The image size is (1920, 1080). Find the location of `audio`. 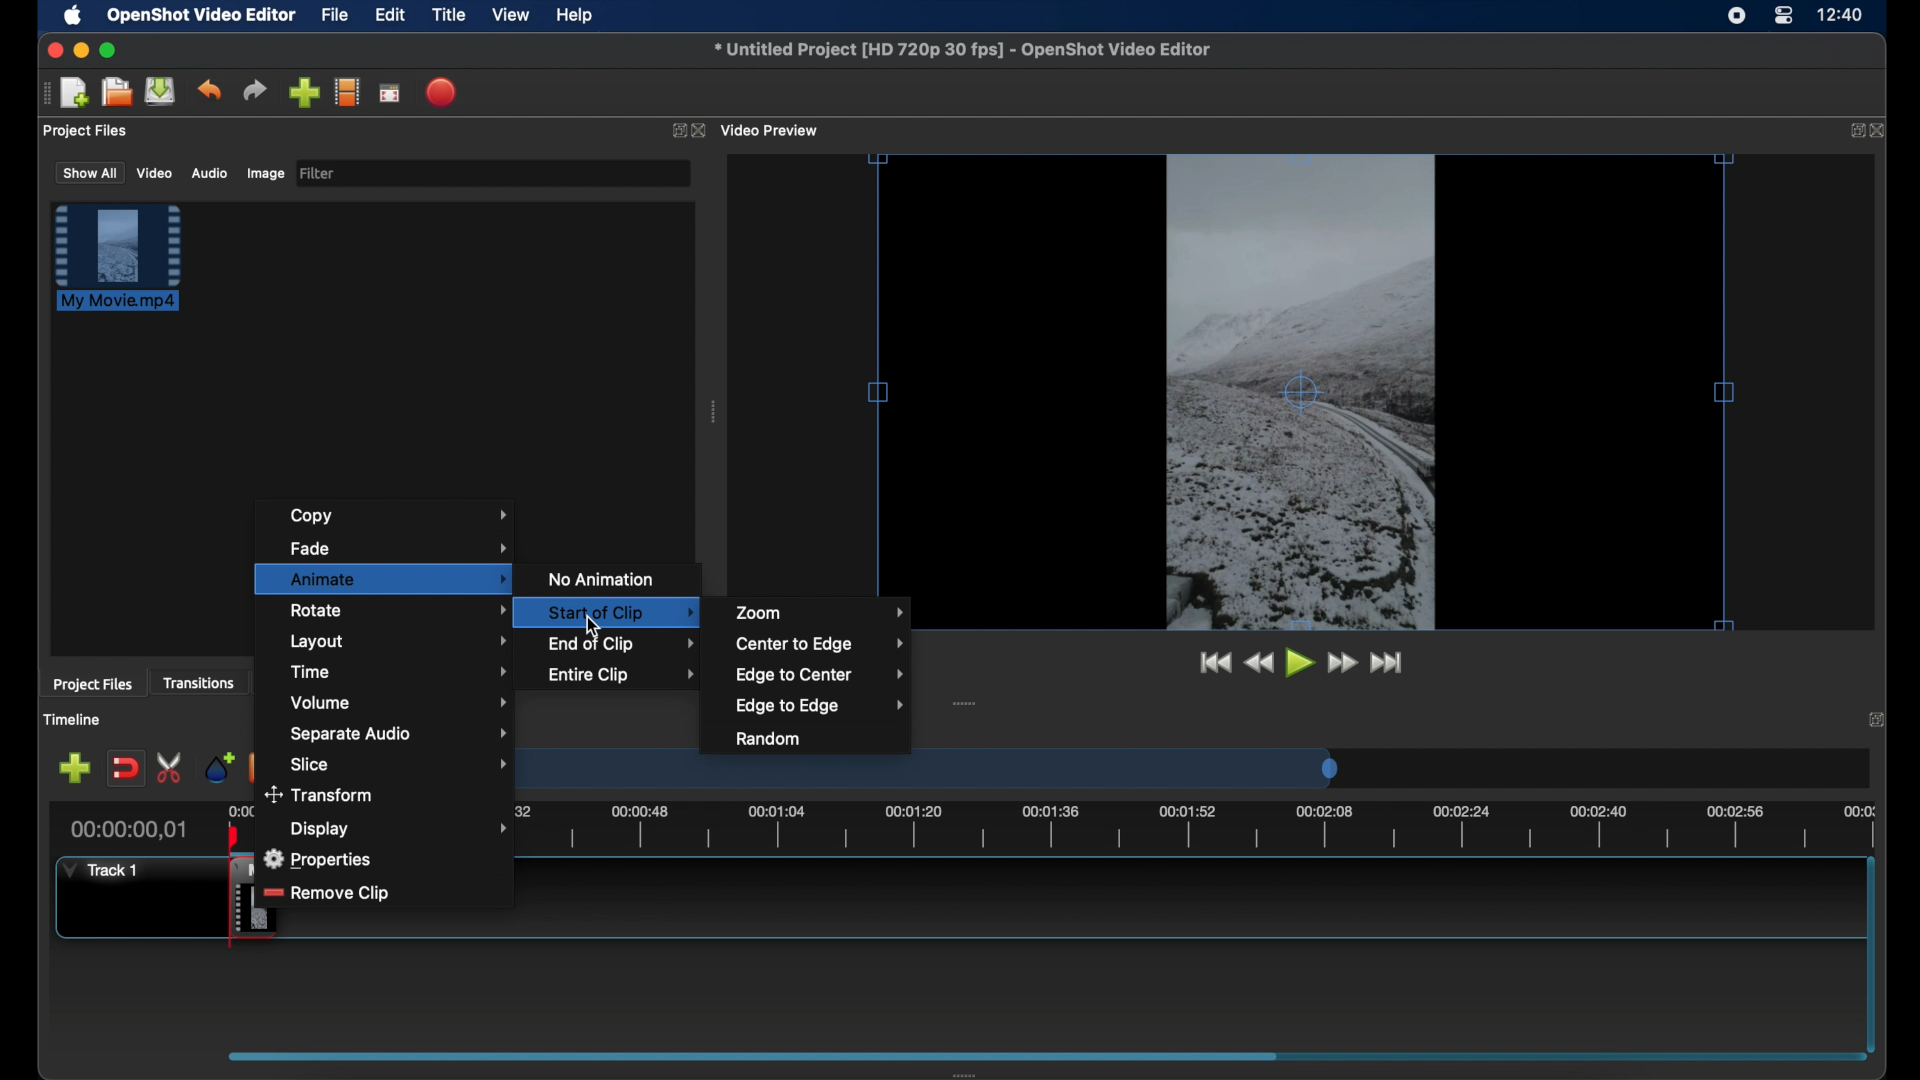

audio is located at coordinates (208, 174).